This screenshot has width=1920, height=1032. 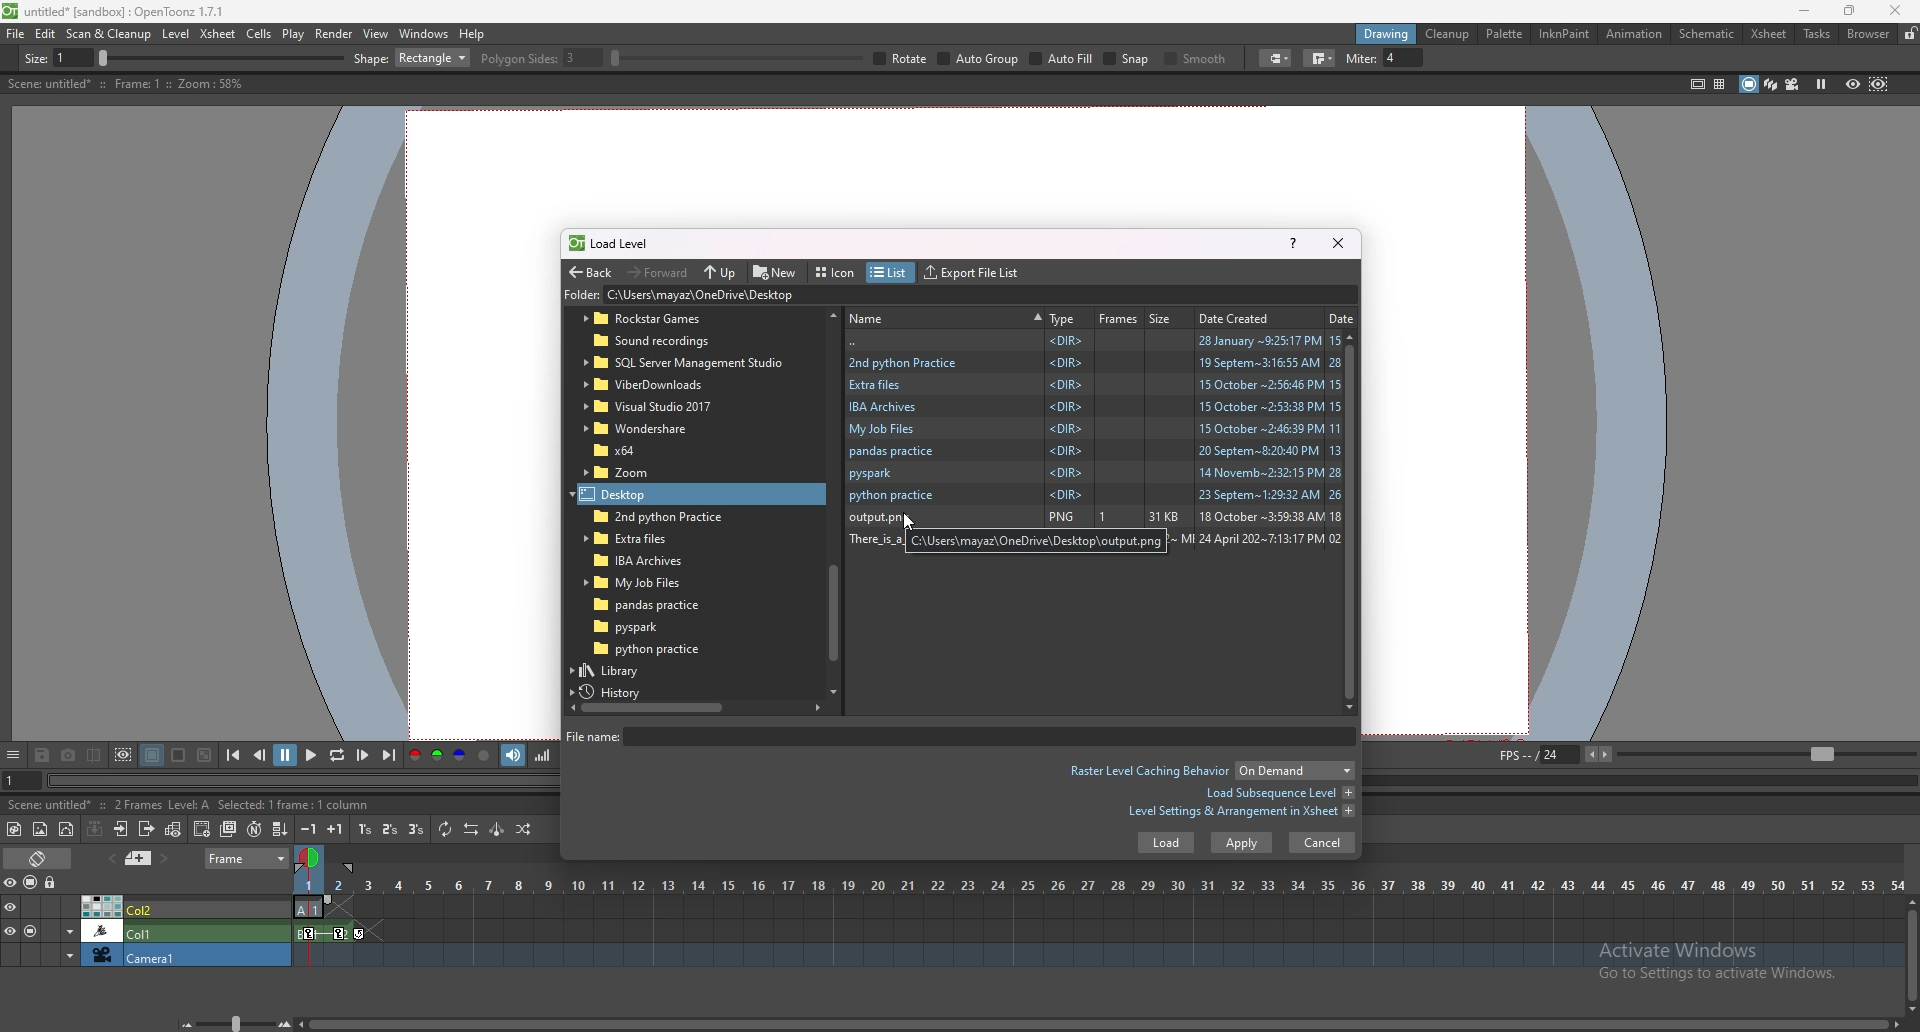 I want to click on folder, so click(x=643, y=428).